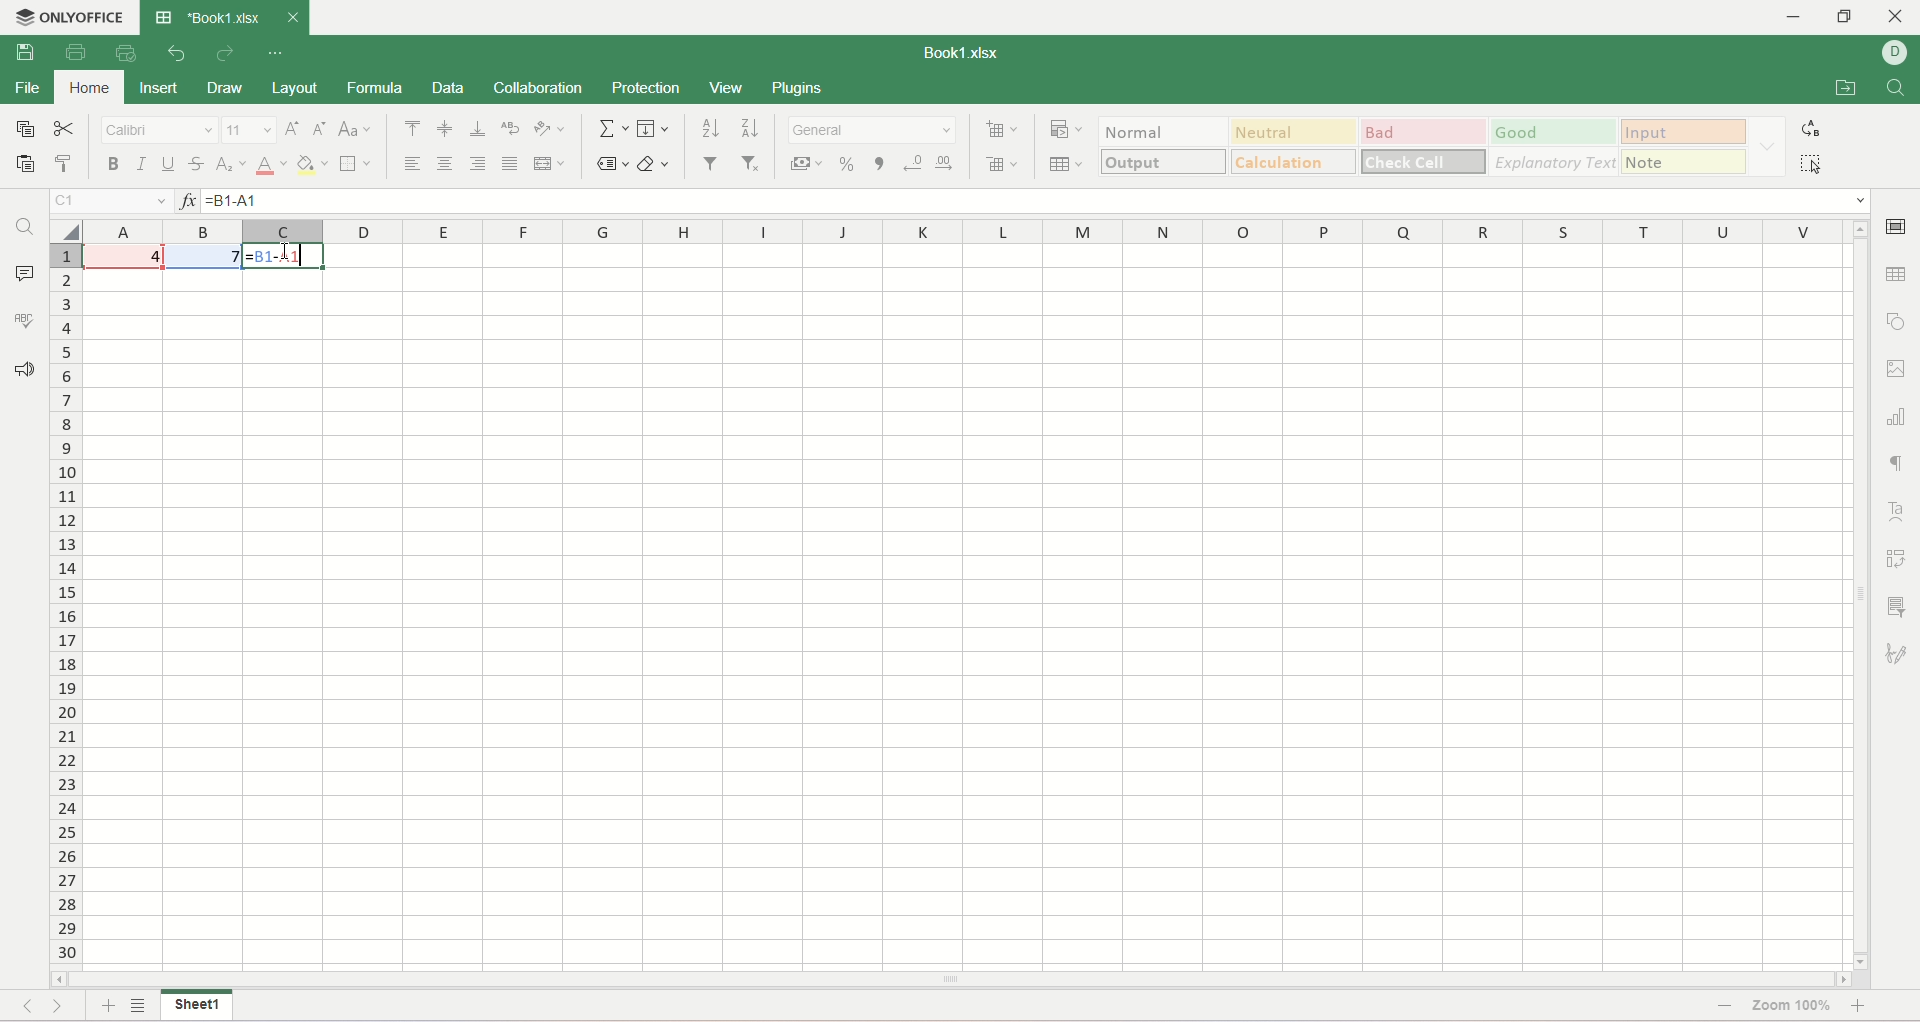 The width and height of the screenshot is (1920, 1022). What do you see at coordinates (85, 14) in the screenshot?
I see `onlyoffice` at bounding box center [85, 14].